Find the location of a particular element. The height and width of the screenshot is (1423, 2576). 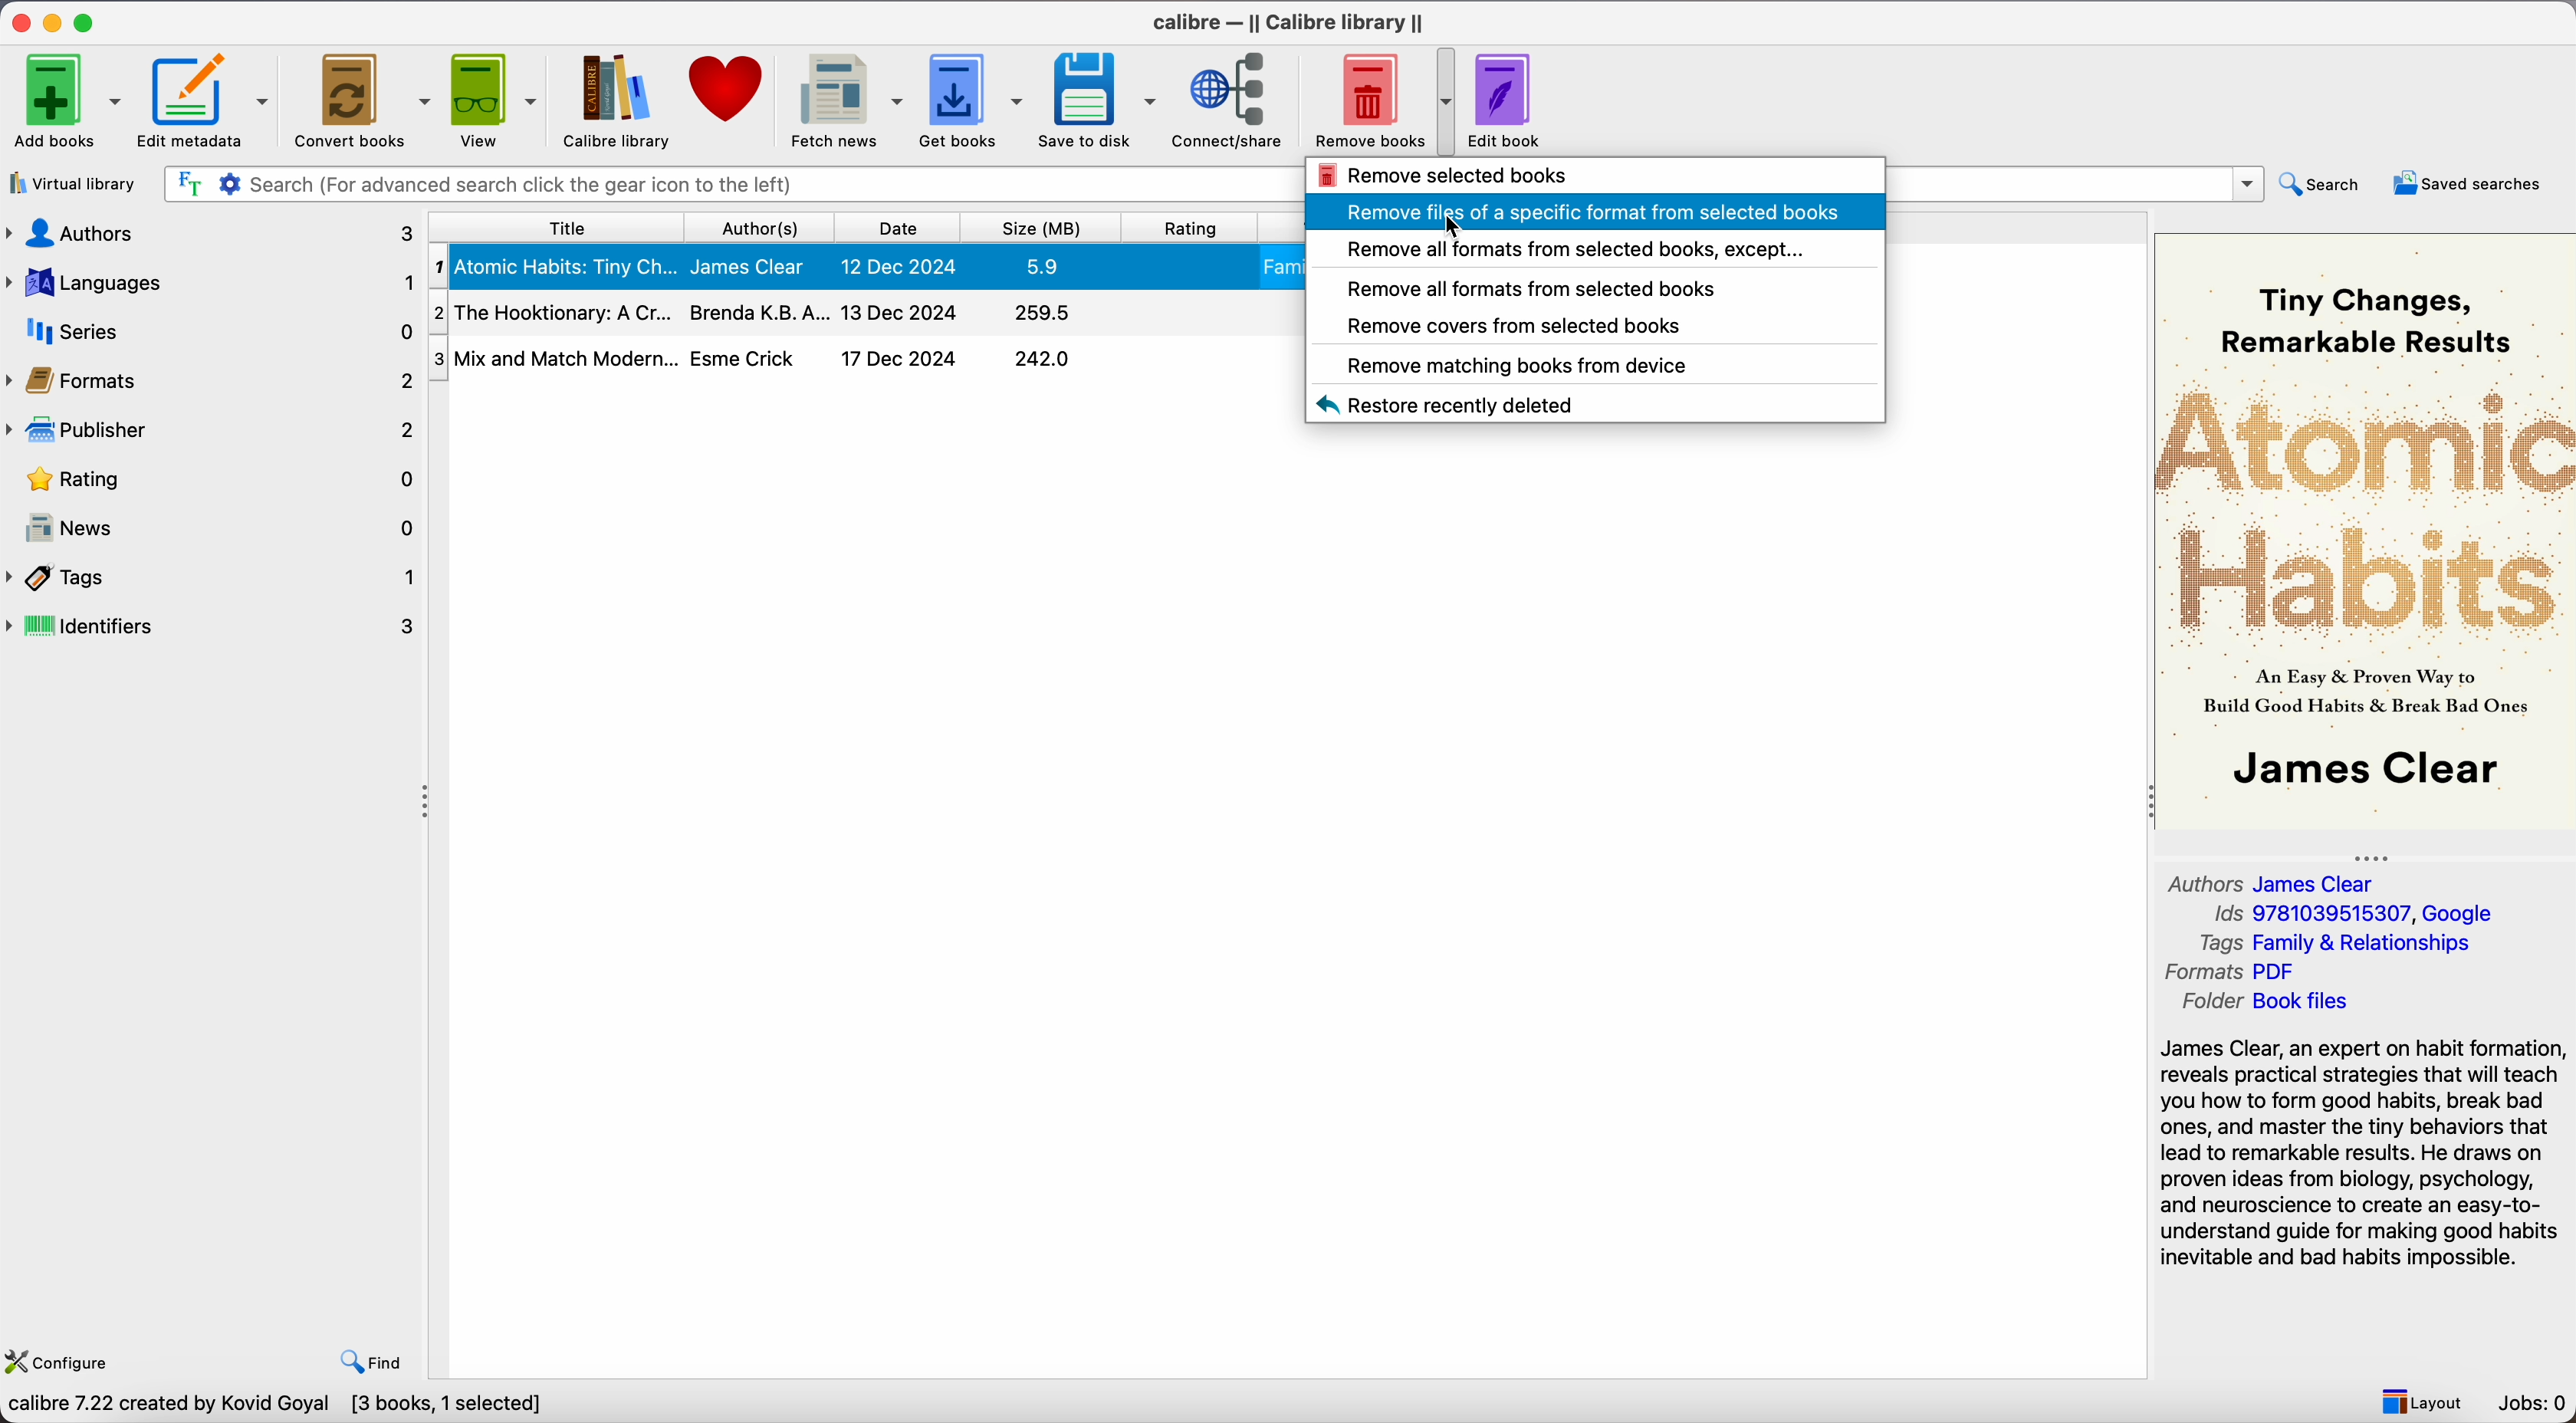

remove selected books is located at coordinates (1441, 177).